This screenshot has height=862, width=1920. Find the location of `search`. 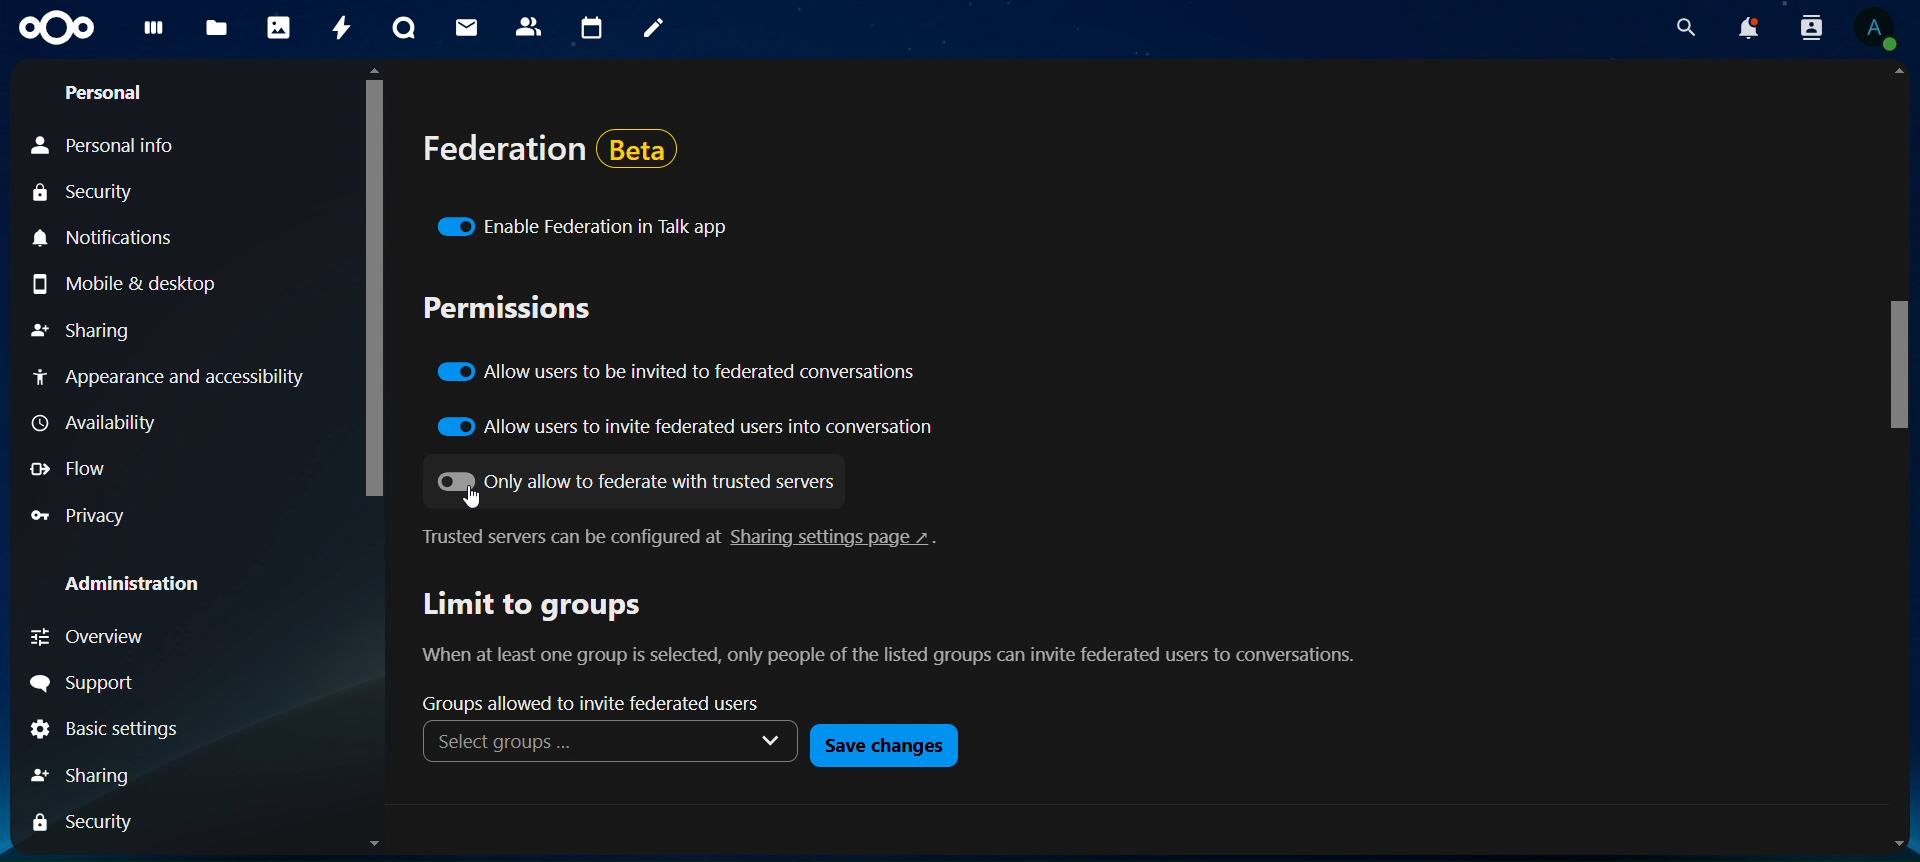

search is located at coordinates (1688, 28).